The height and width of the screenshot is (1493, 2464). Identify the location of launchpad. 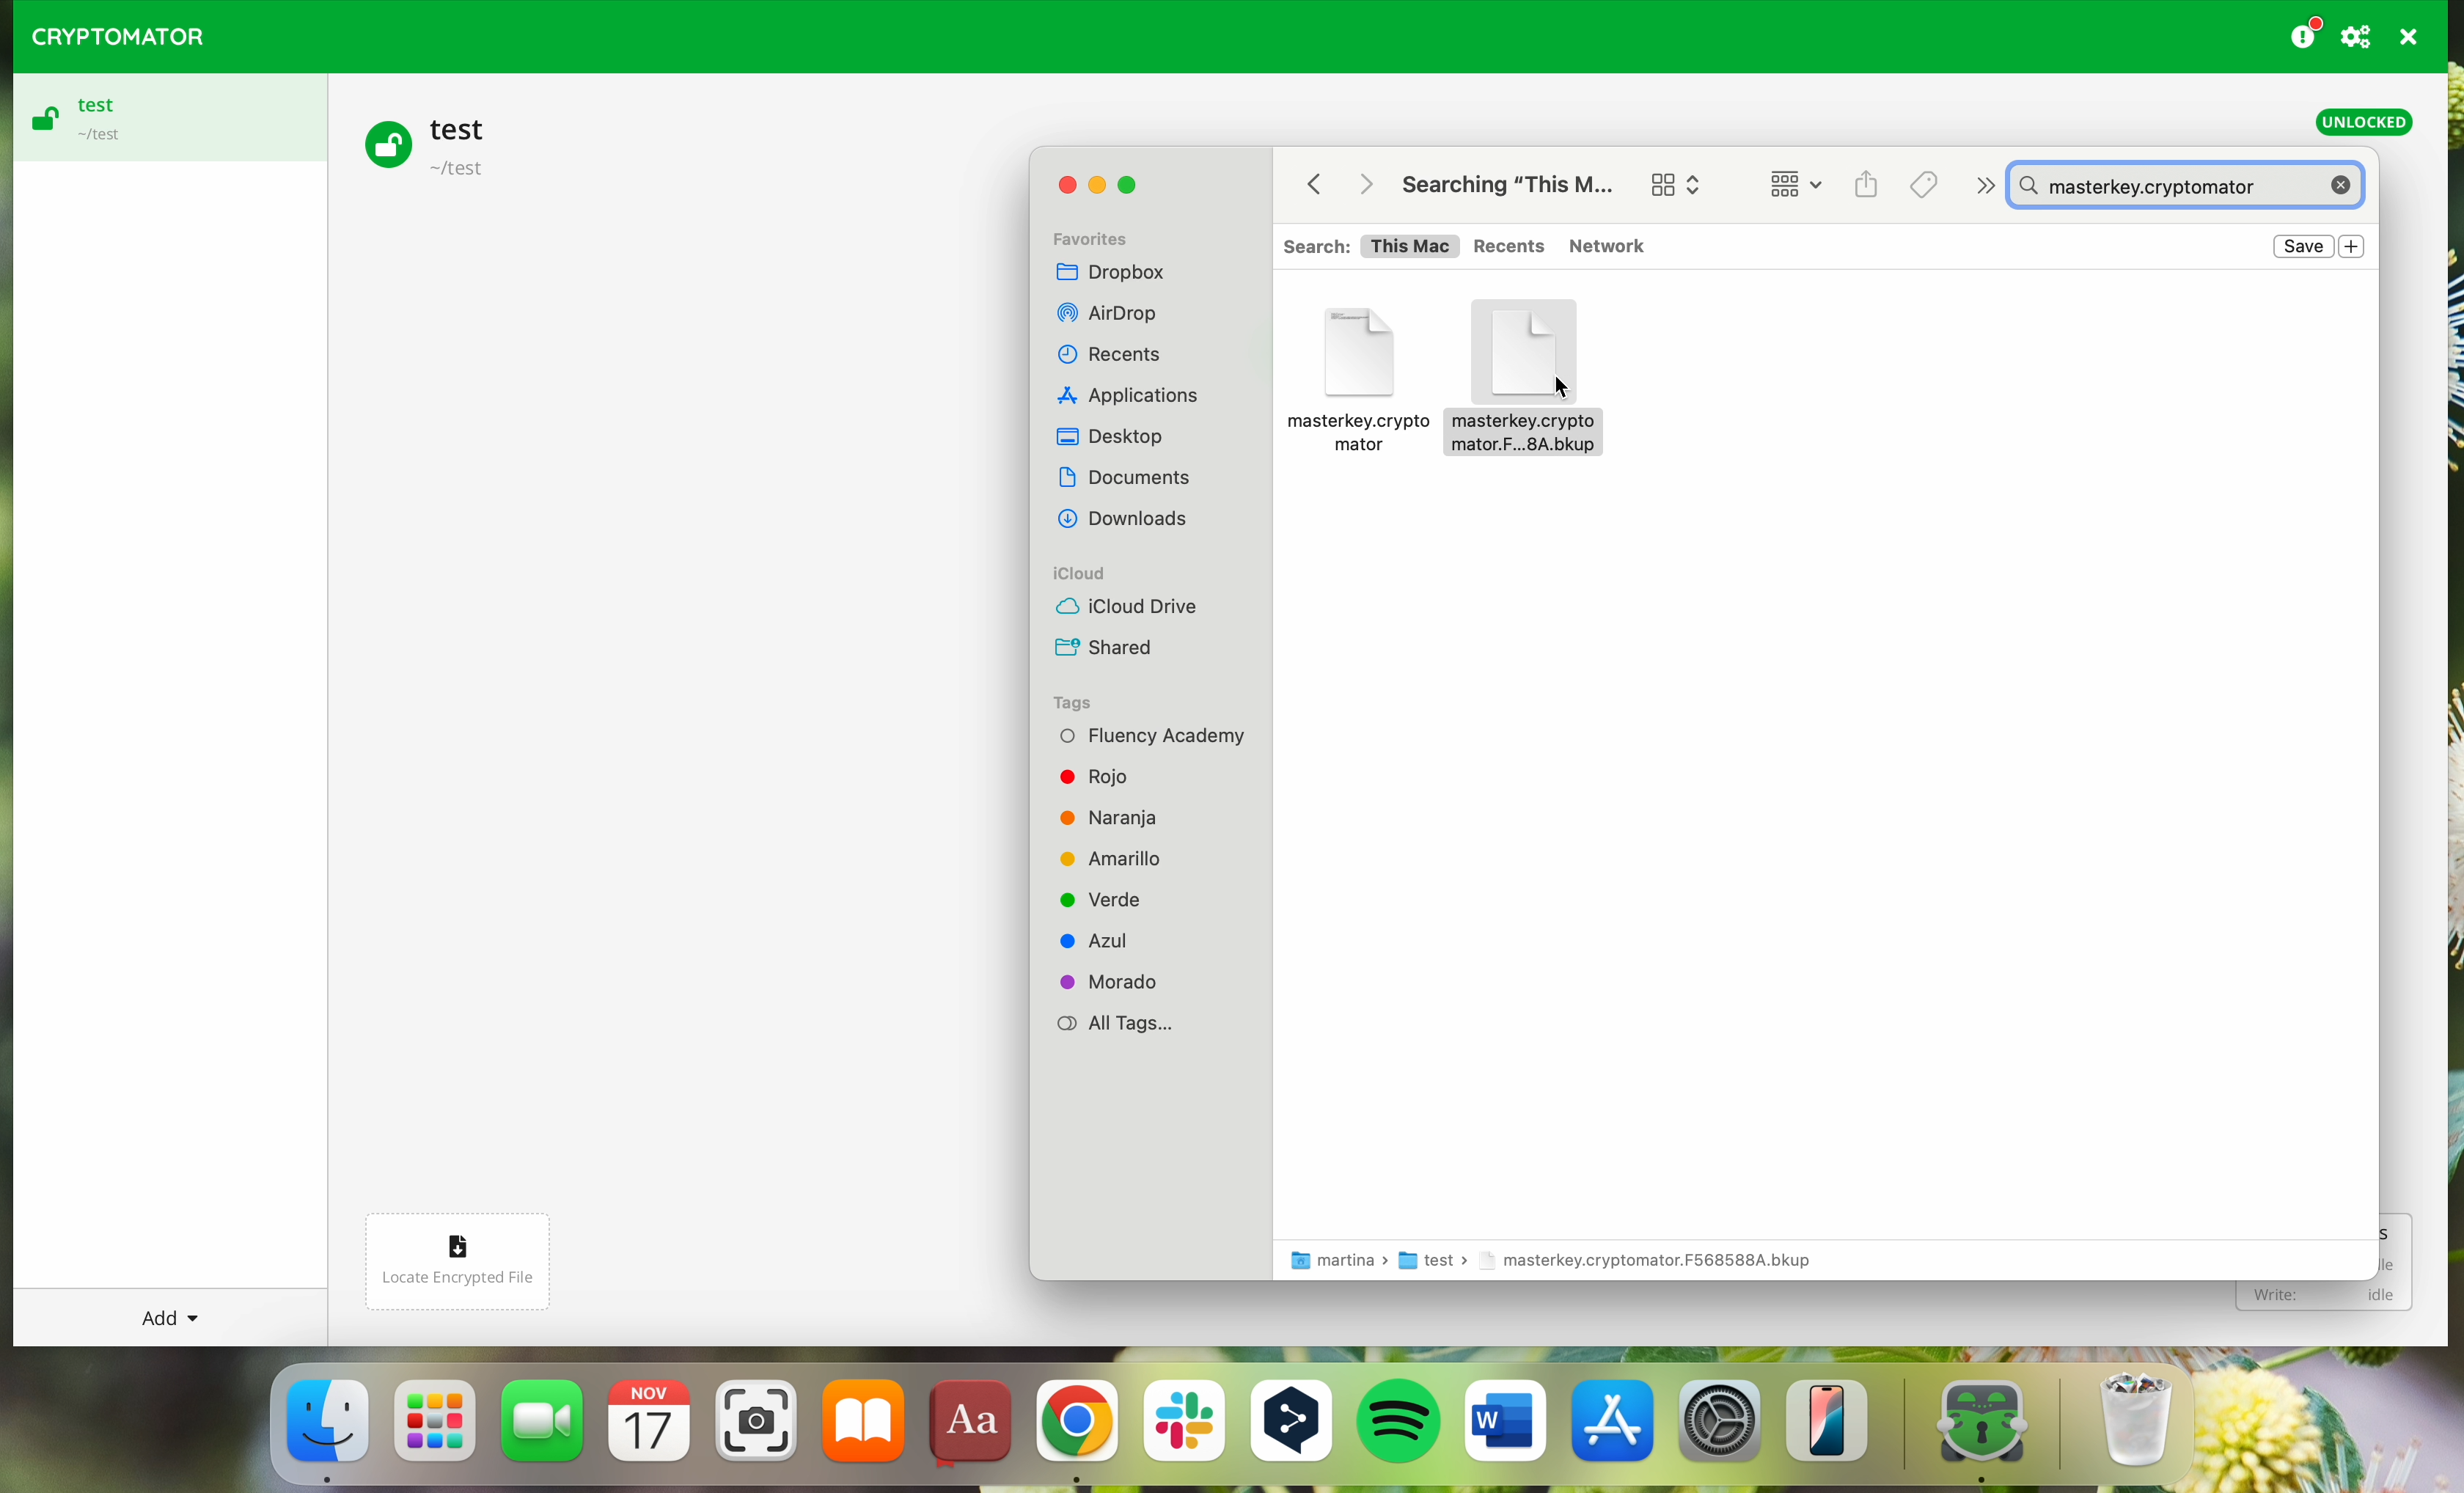
(437, 1433).